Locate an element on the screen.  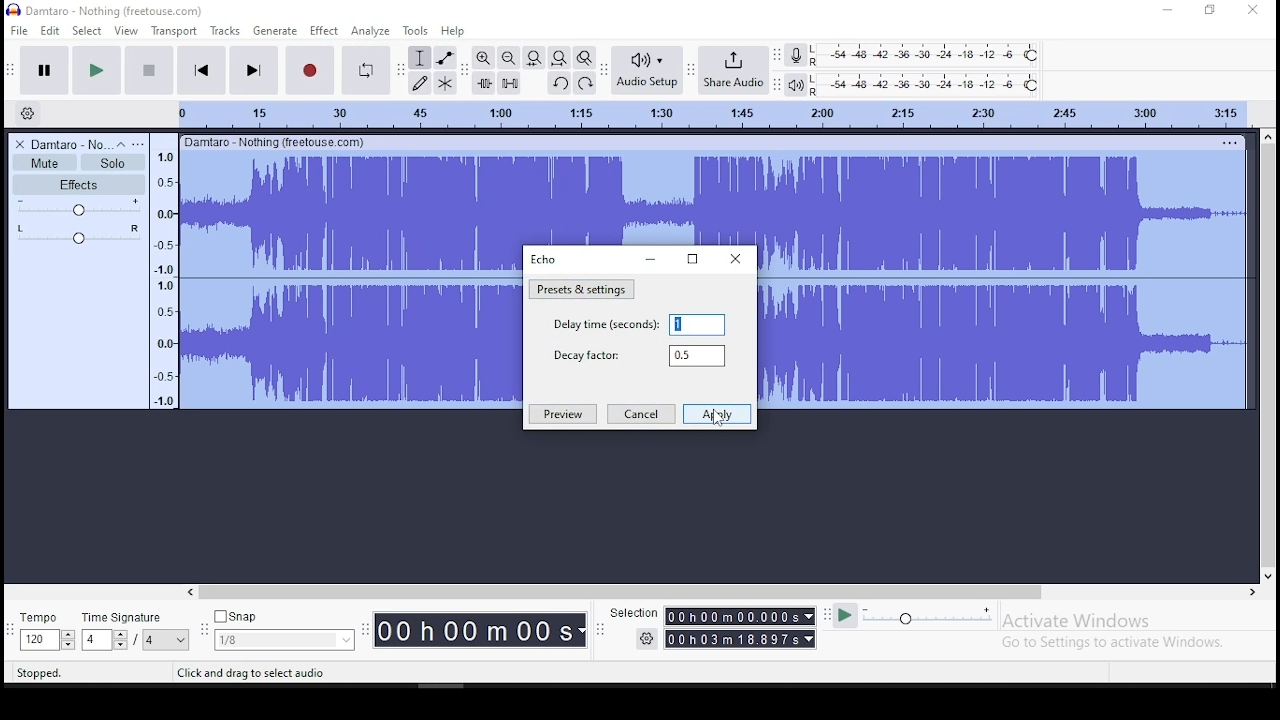
 is located at coordinates (161, 280).